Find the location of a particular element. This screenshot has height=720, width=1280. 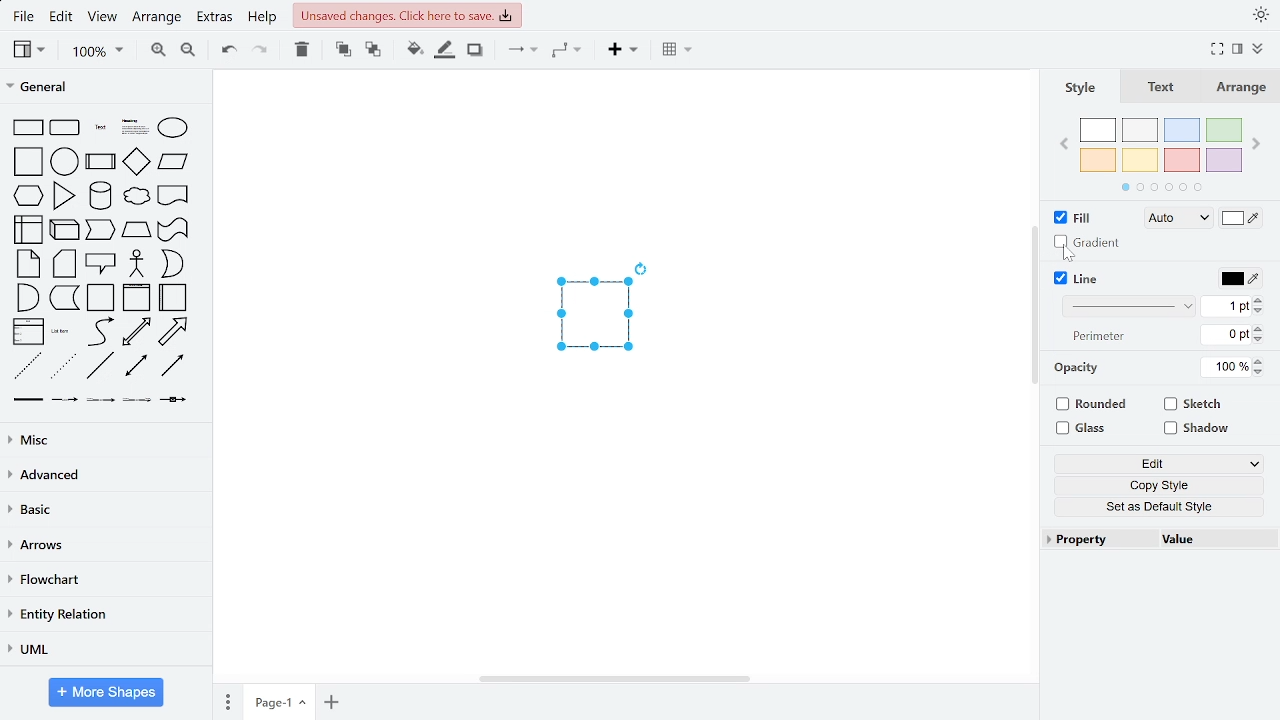

general shapes is located at coordinates (26, 229).